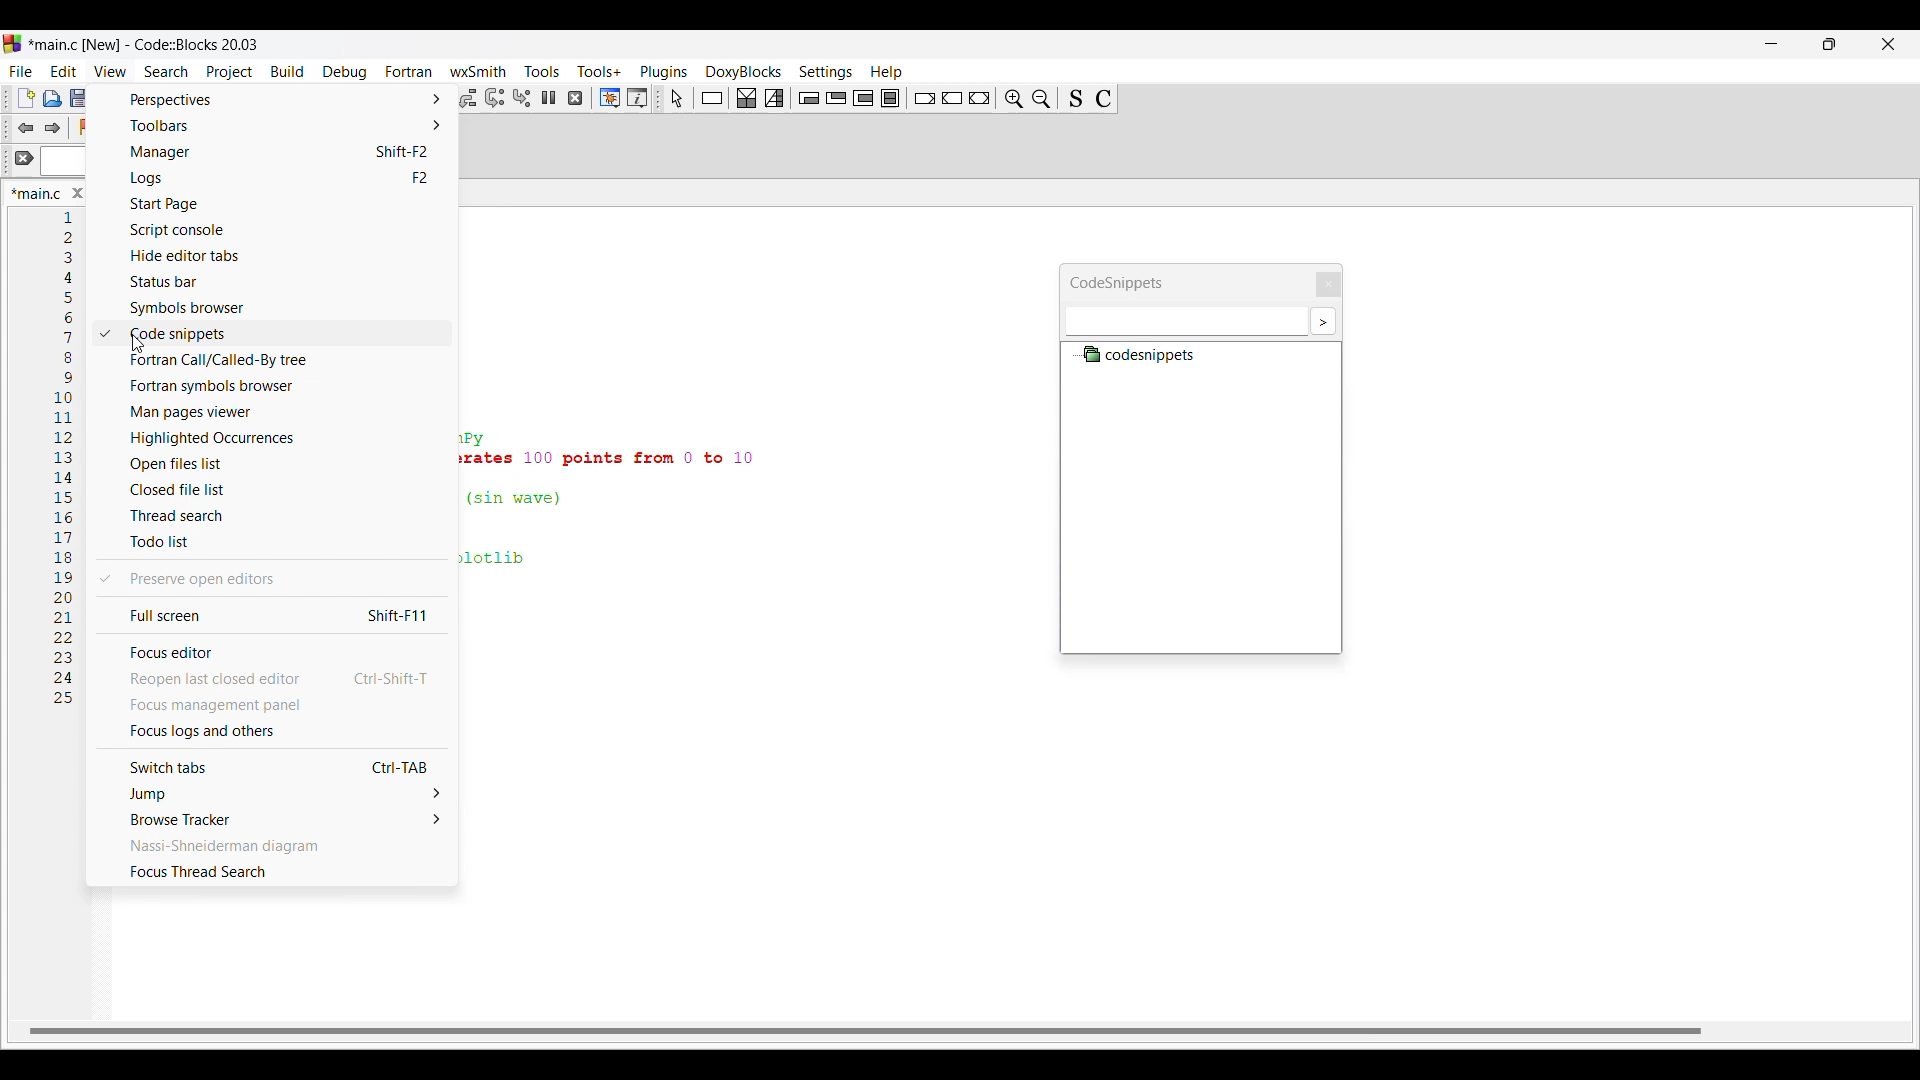 The width and height of the screenshot is (1920, 1080). I want to click on Toggle source, so click(1075, 98).